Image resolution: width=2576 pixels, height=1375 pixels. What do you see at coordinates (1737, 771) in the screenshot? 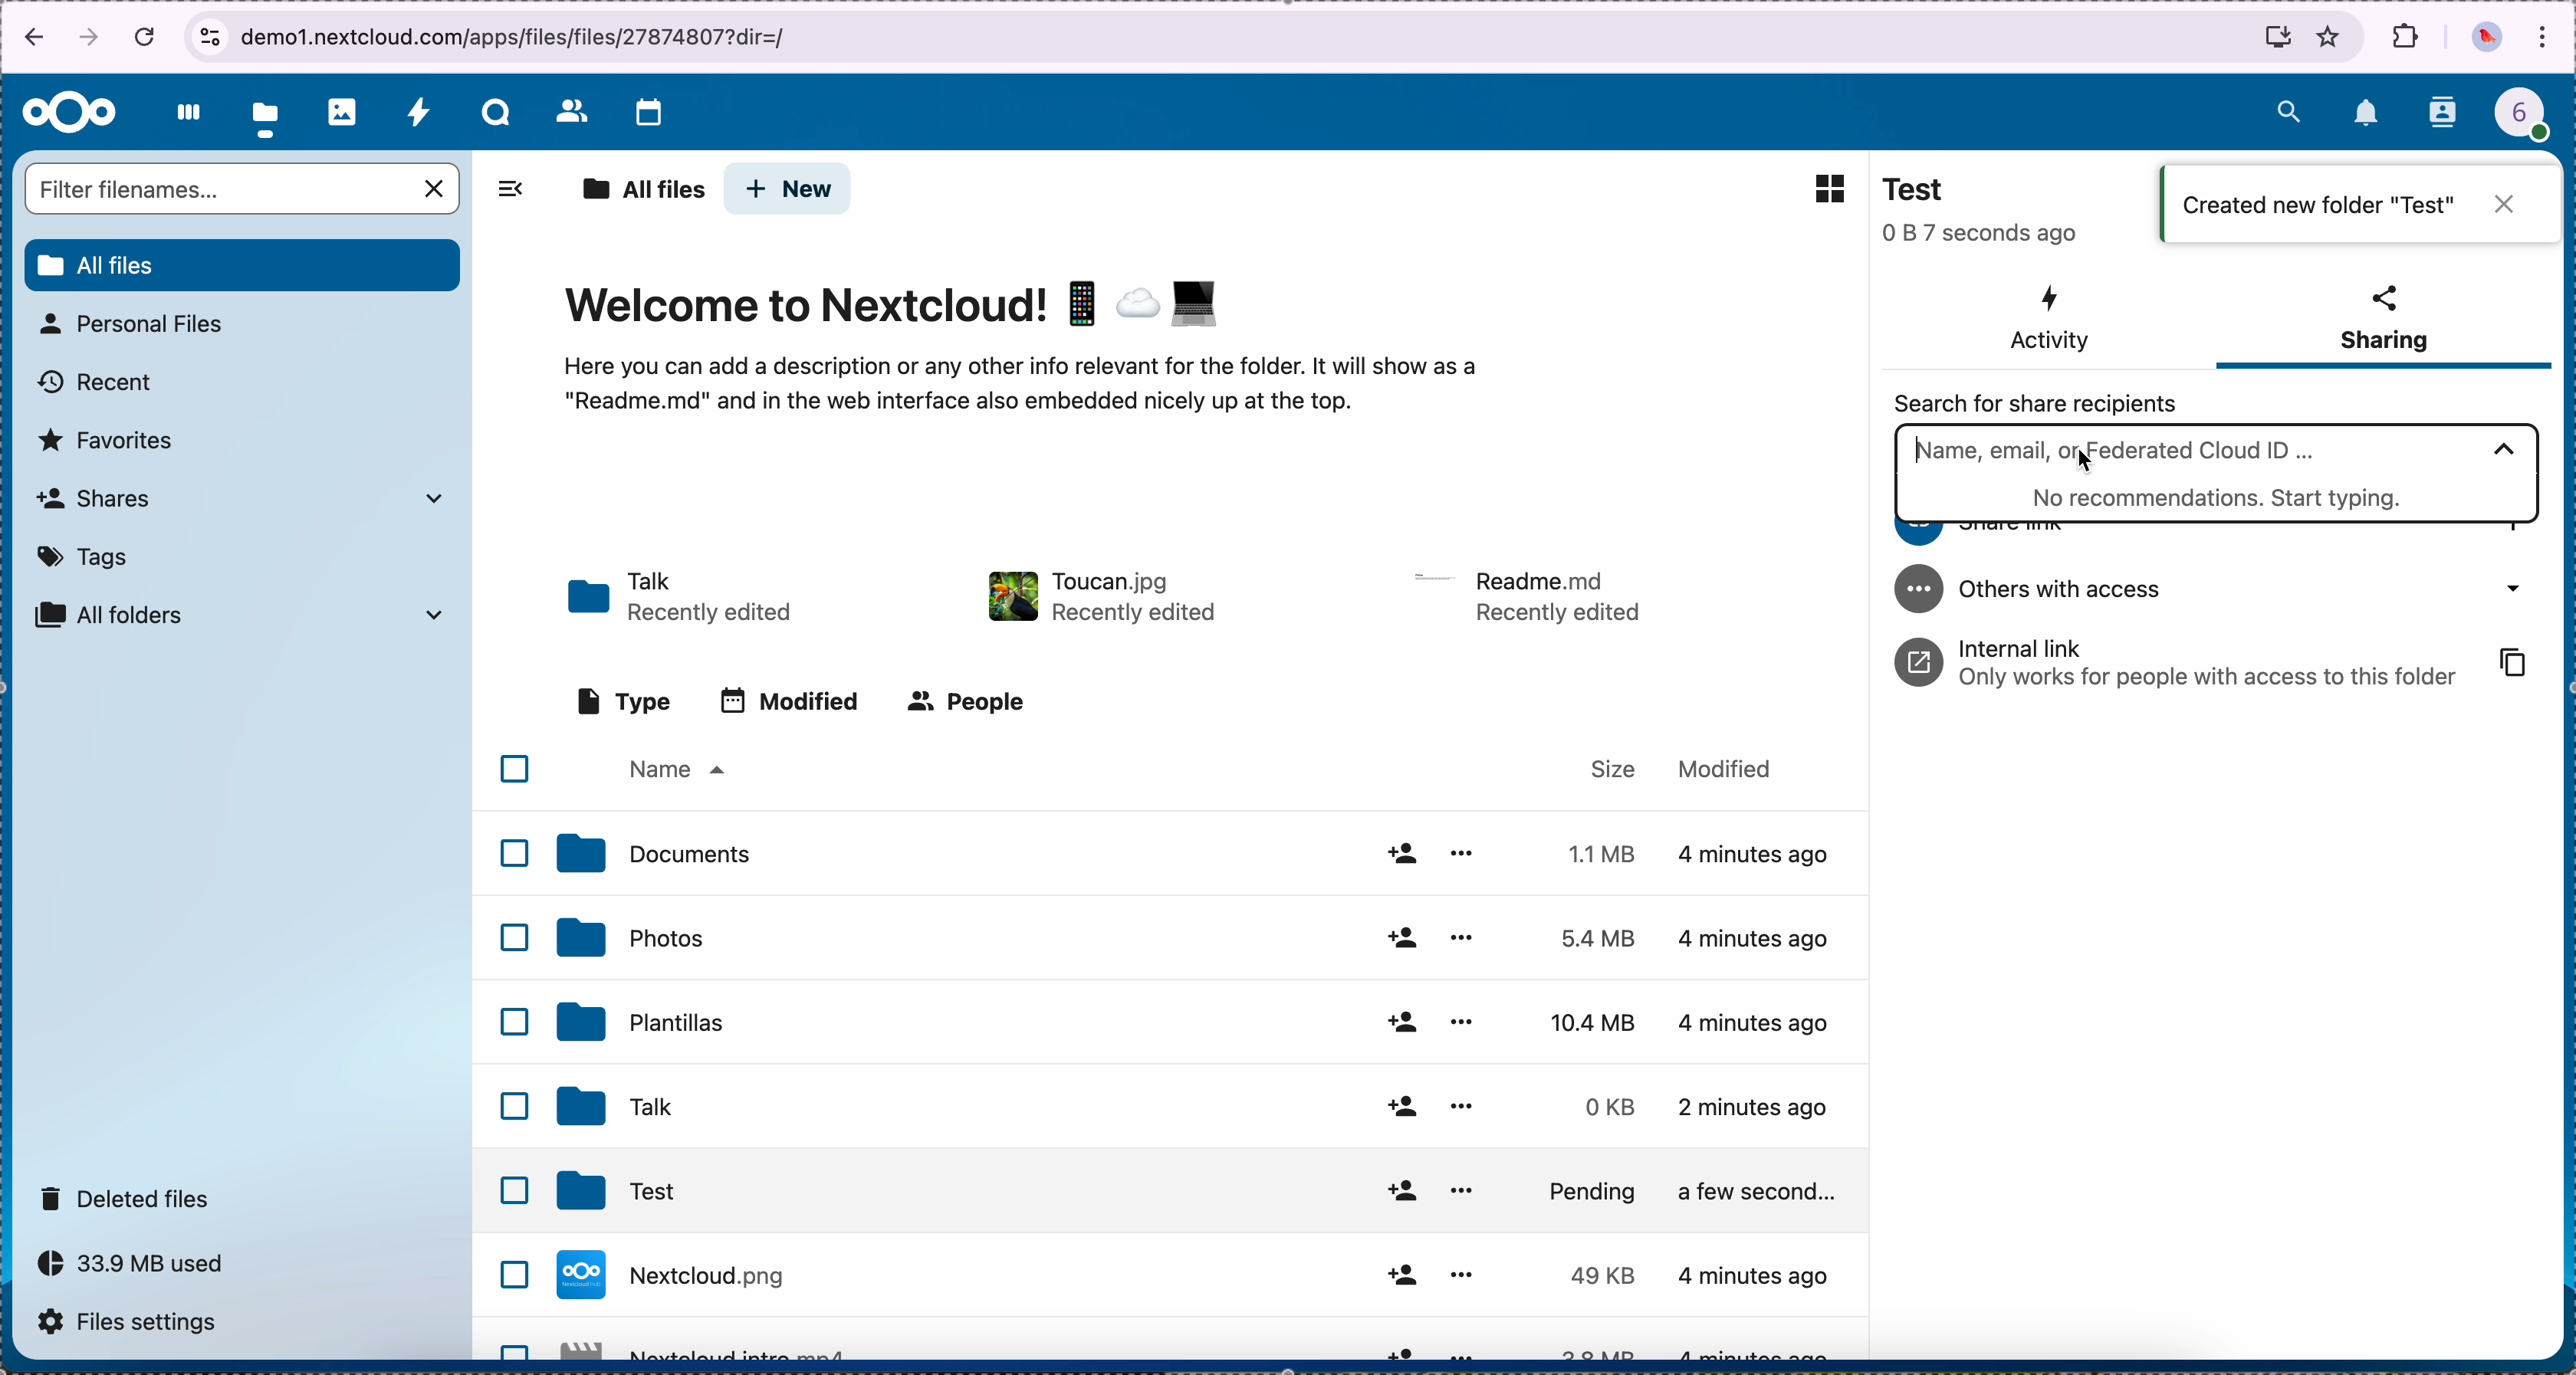
I see `modified` at bounding box center [1737, 771].